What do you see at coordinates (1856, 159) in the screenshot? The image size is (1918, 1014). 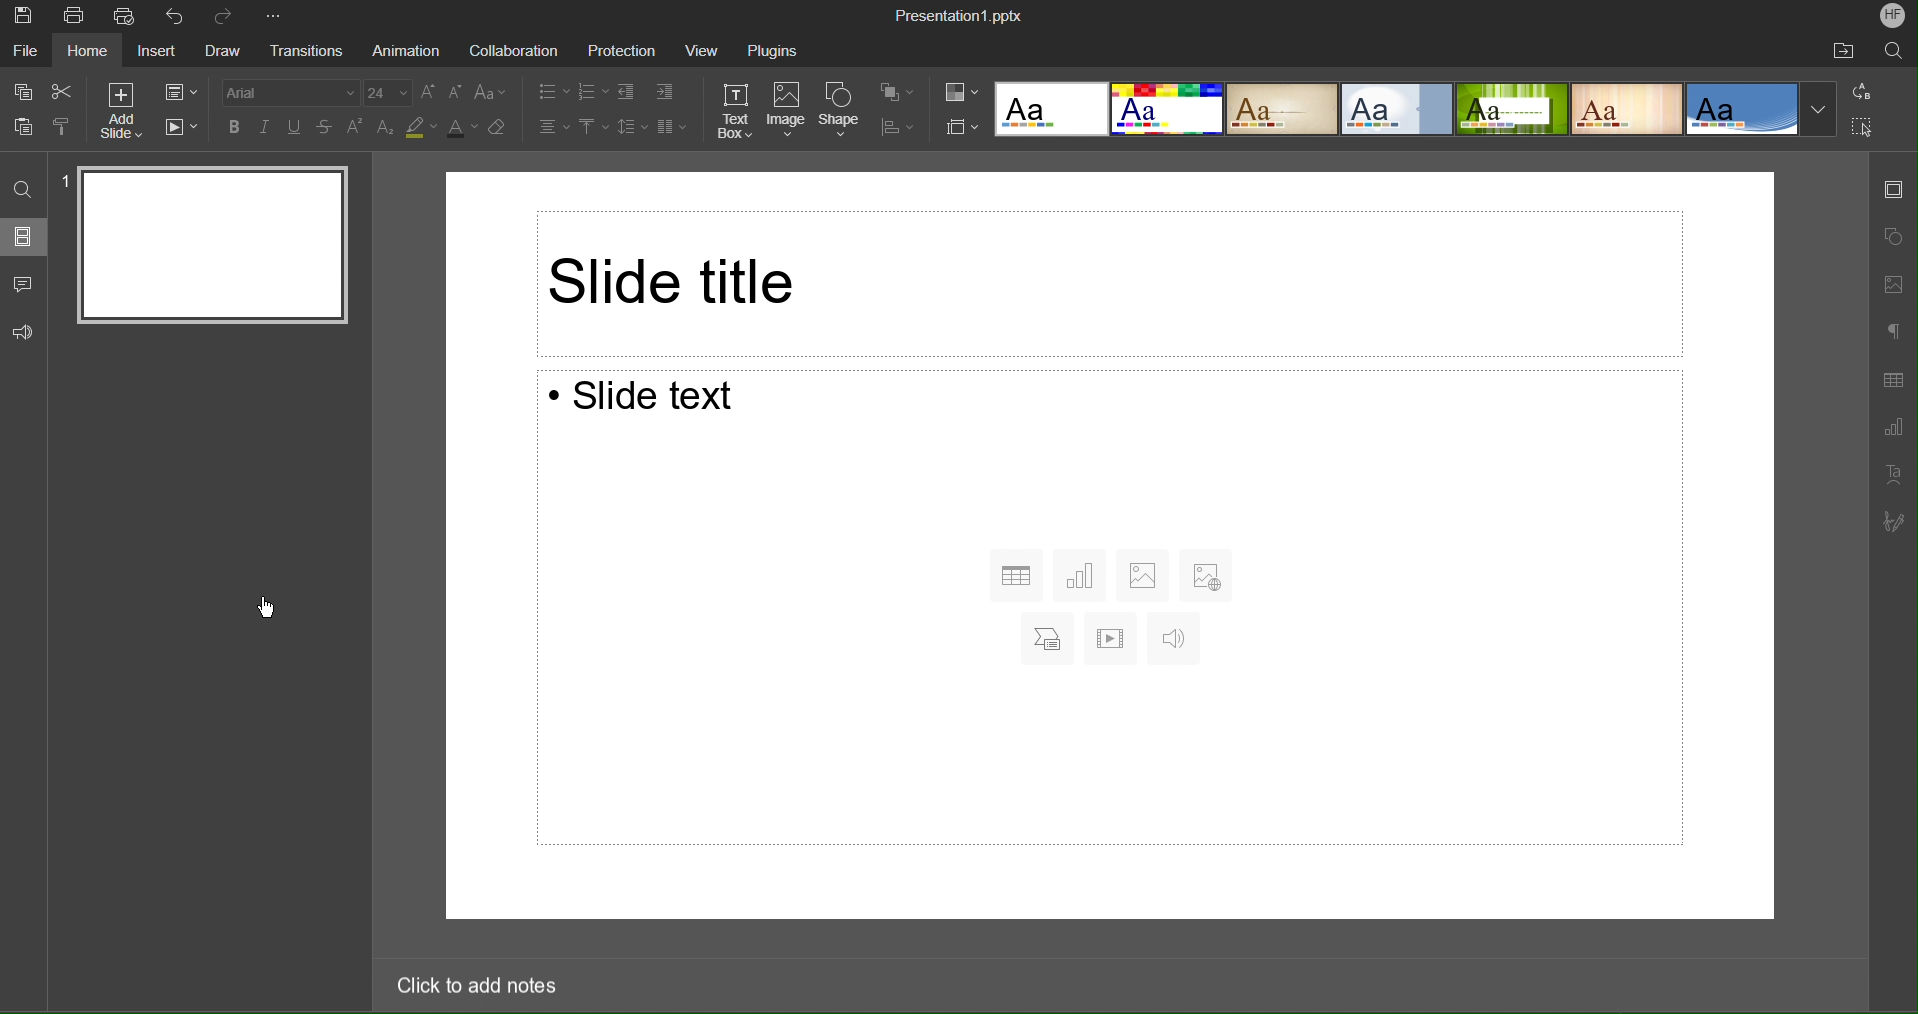 I see `scroll up` at bounding box center [1856, 159].